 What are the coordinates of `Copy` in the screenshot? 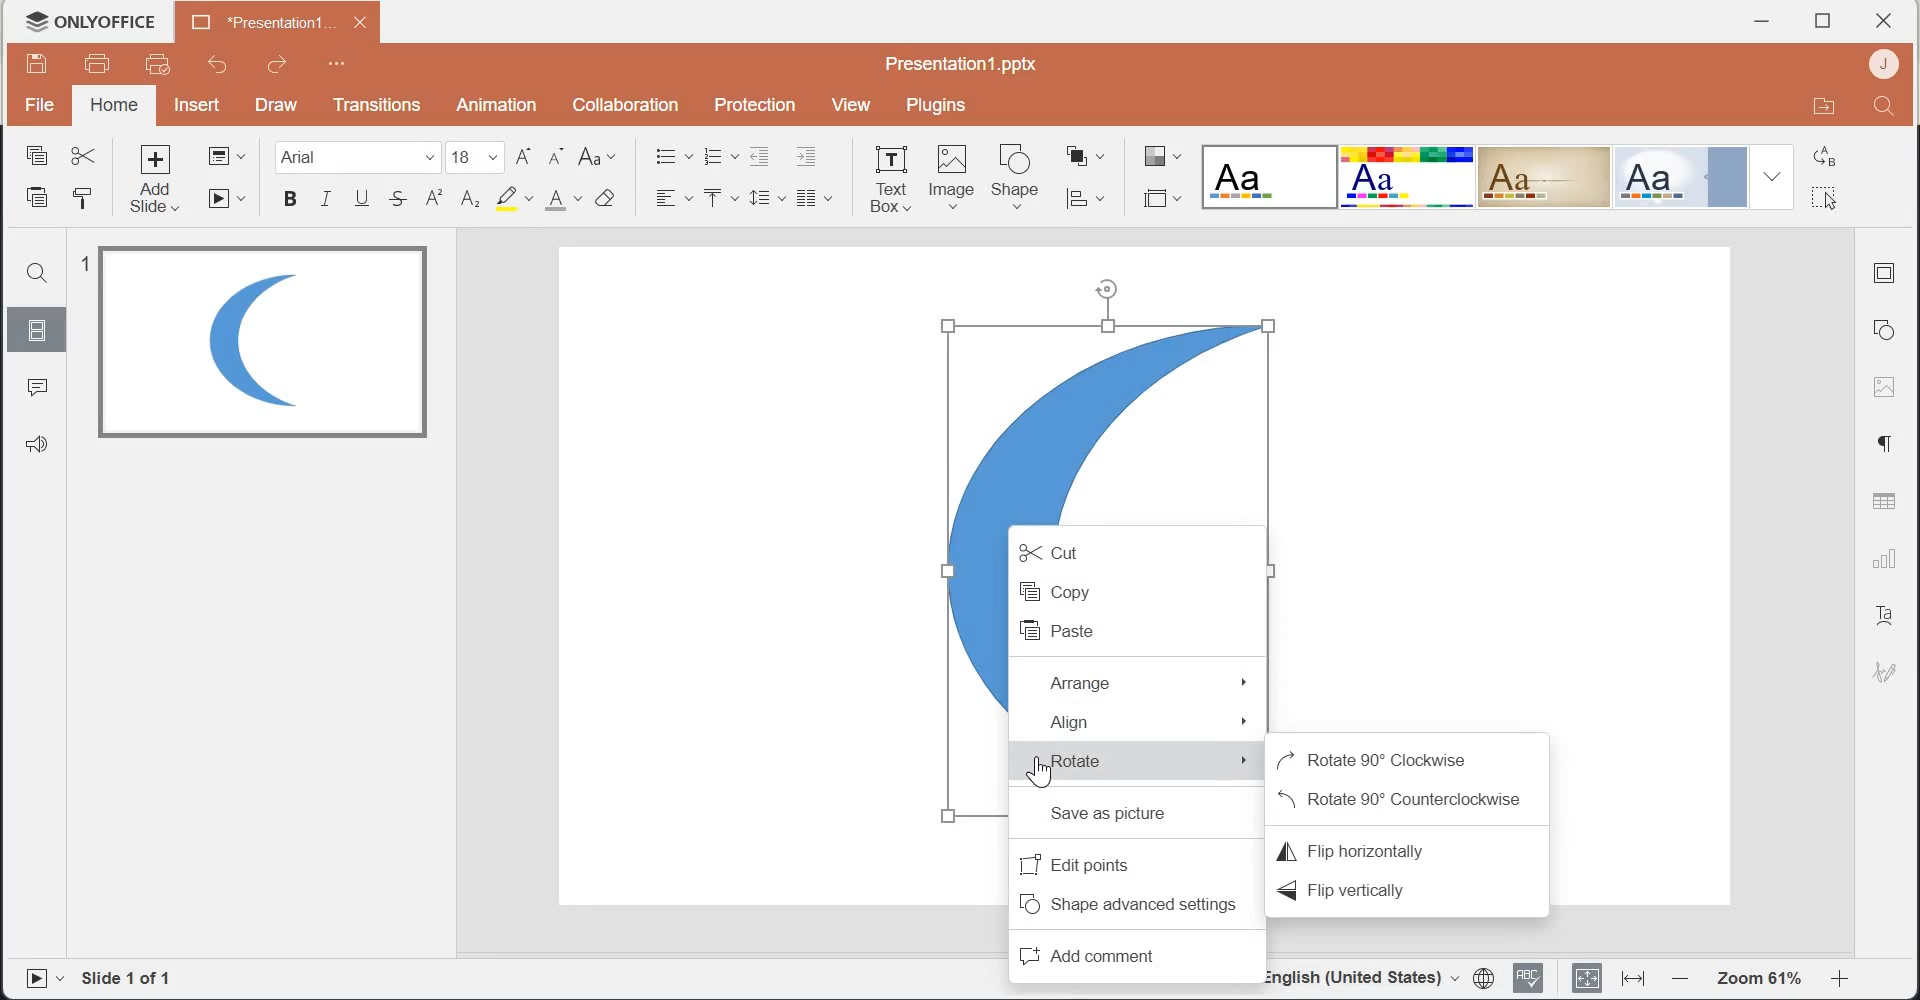 It's located at (37, 155).